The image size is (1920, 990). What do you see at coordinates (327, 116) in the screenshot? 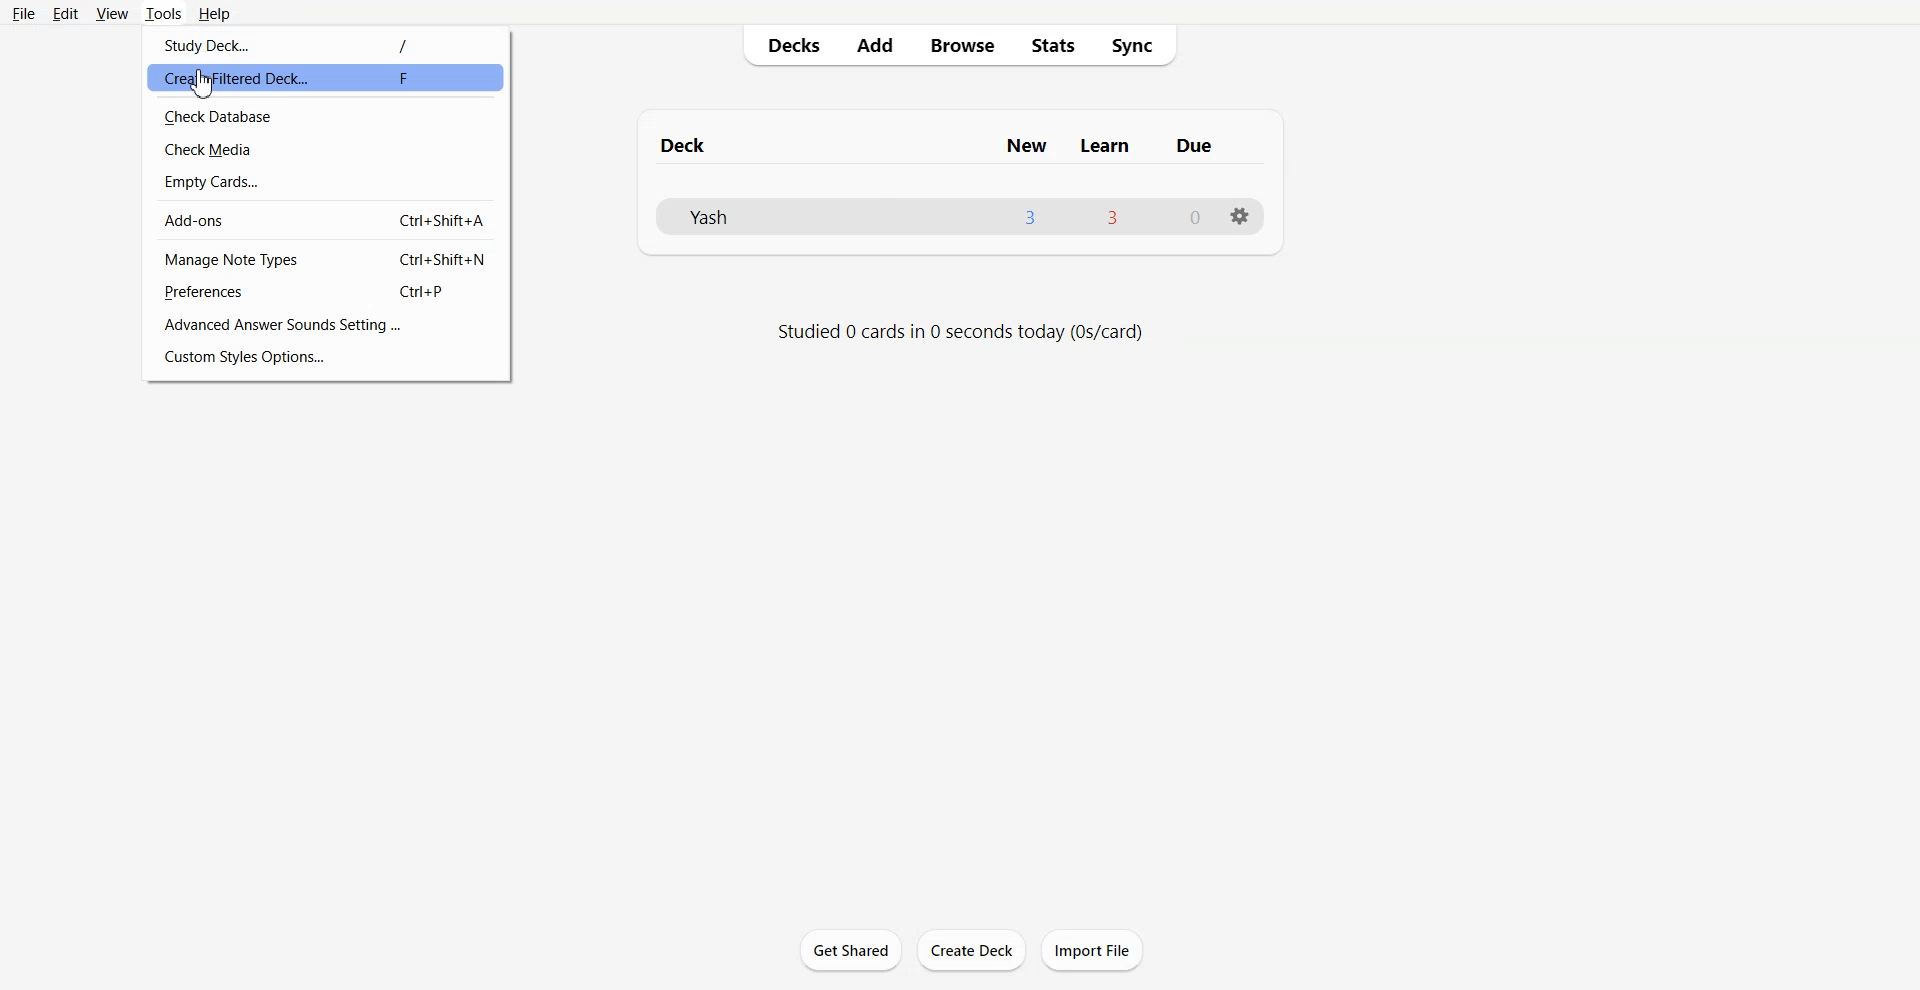
I see `Check Database` at bounding box center [327, 116].